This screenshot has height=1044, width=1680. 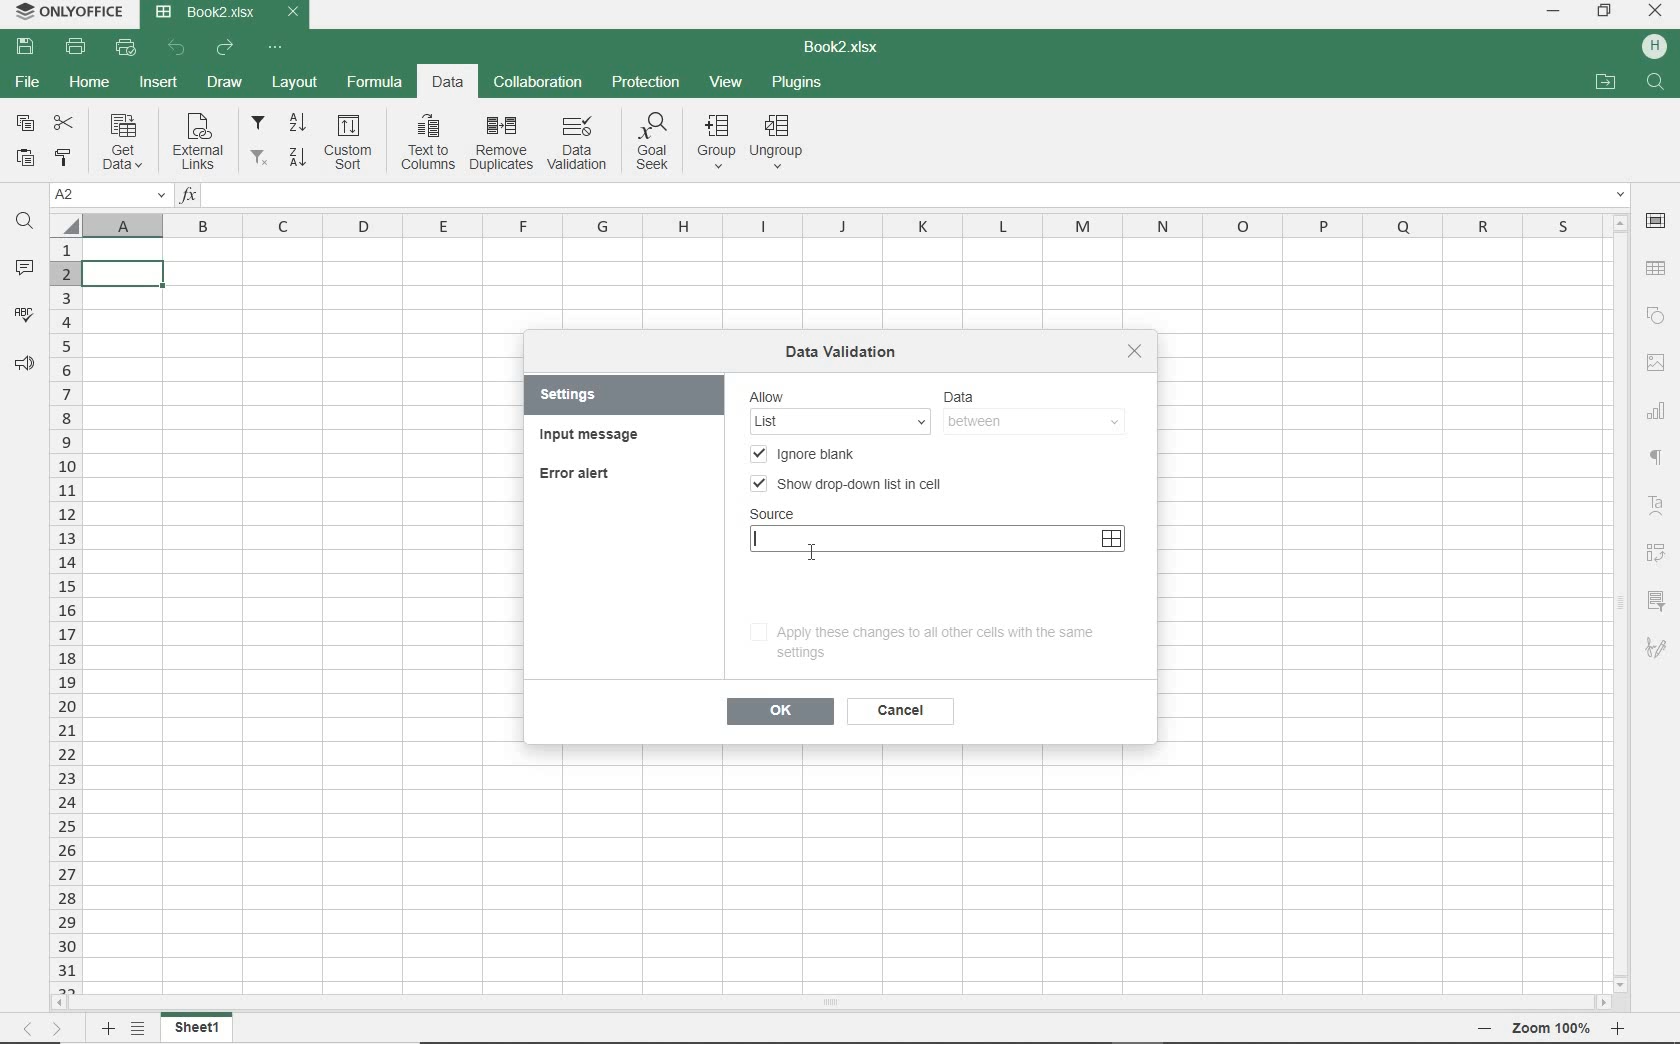 What do you see at coordinates (378, 84) in the screenshot?
I see `FORMULA` at bounding box center [378, 84].